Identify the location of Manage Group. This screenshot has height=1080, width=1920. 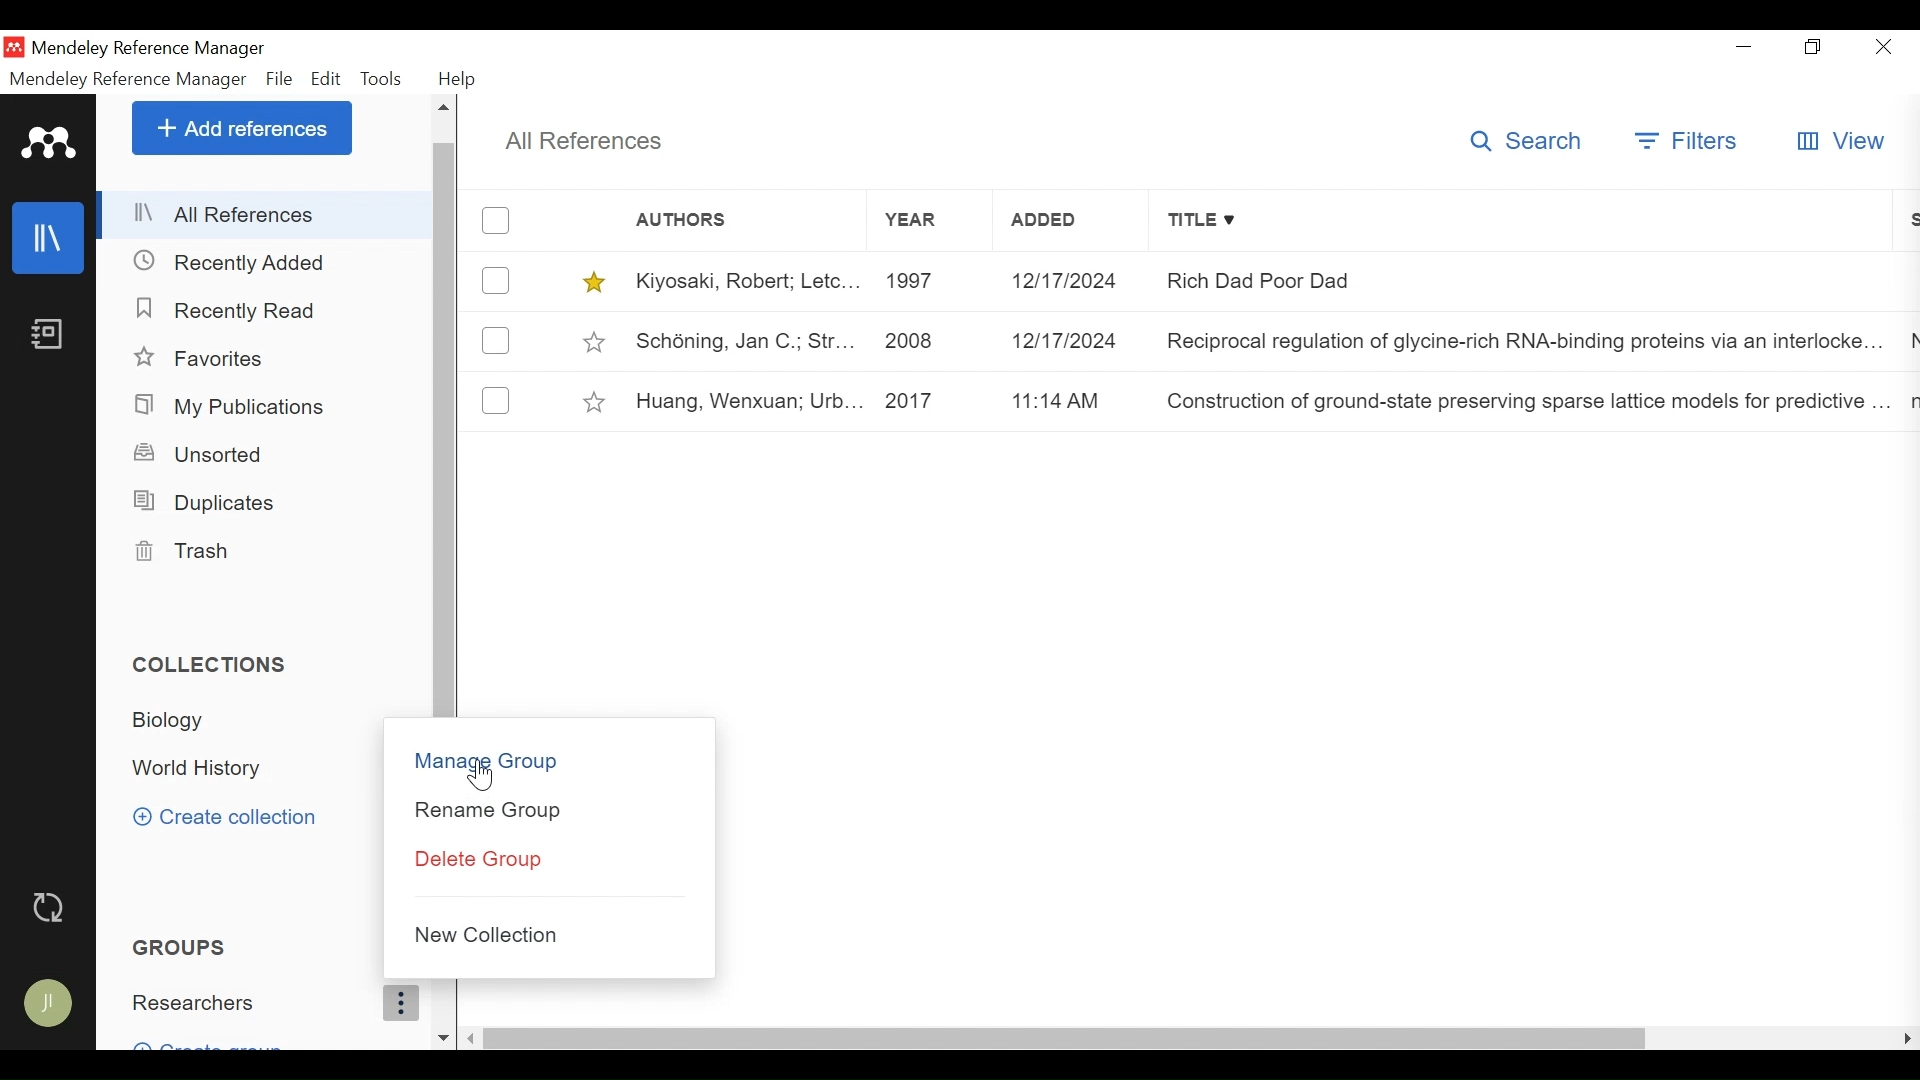
(550, 760).